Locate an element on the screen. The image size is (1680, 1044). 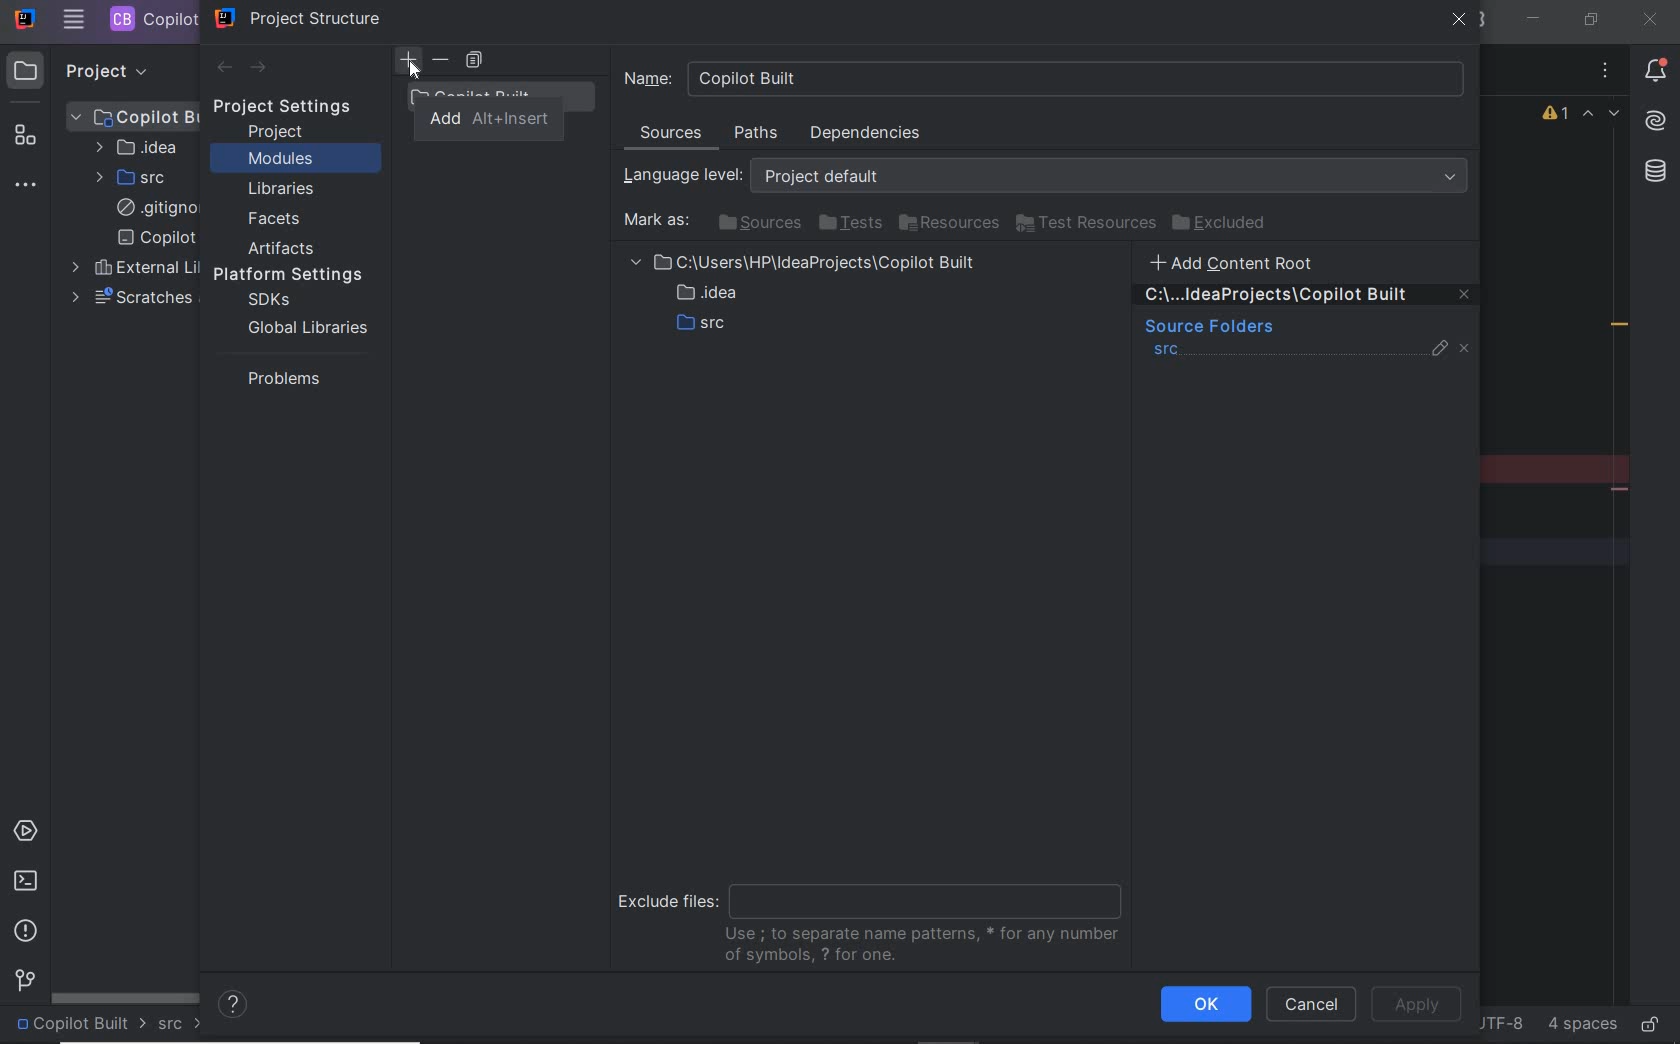
delete is located at coordinates (442, 60).